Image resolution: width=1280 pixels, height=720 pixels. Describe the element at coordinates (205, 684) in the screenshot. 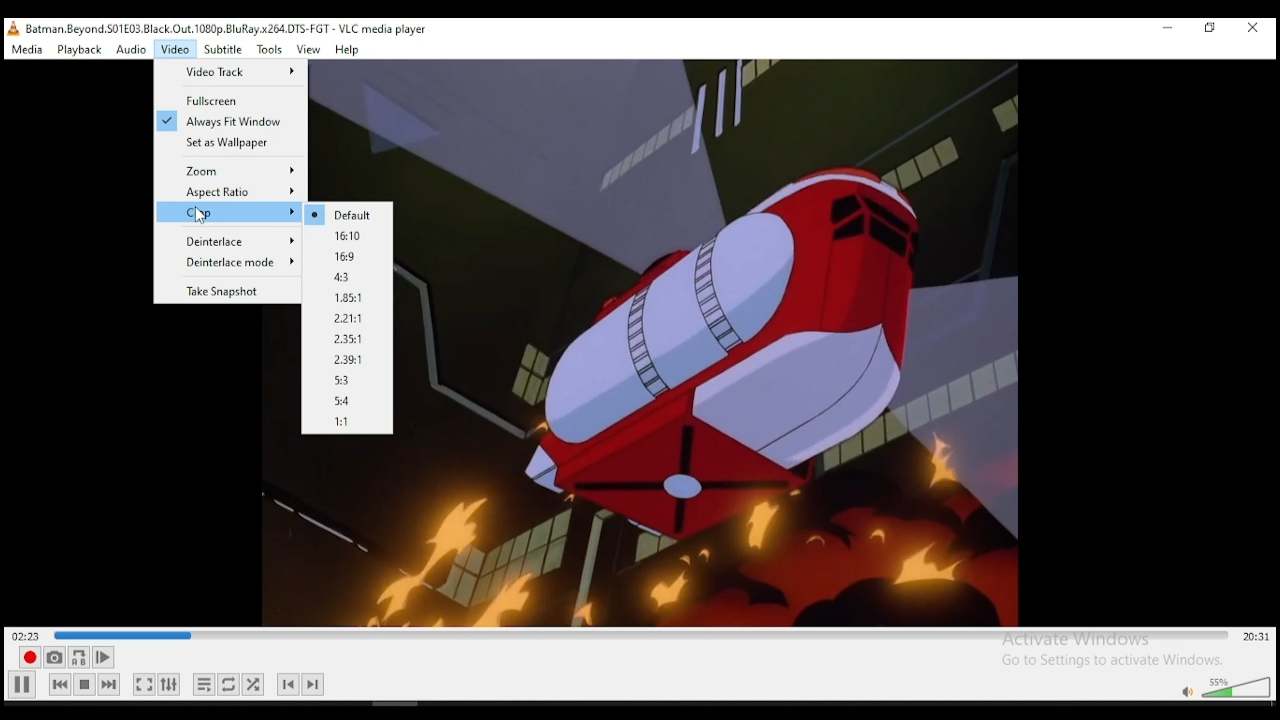

I see `toggle playlist` at that location.